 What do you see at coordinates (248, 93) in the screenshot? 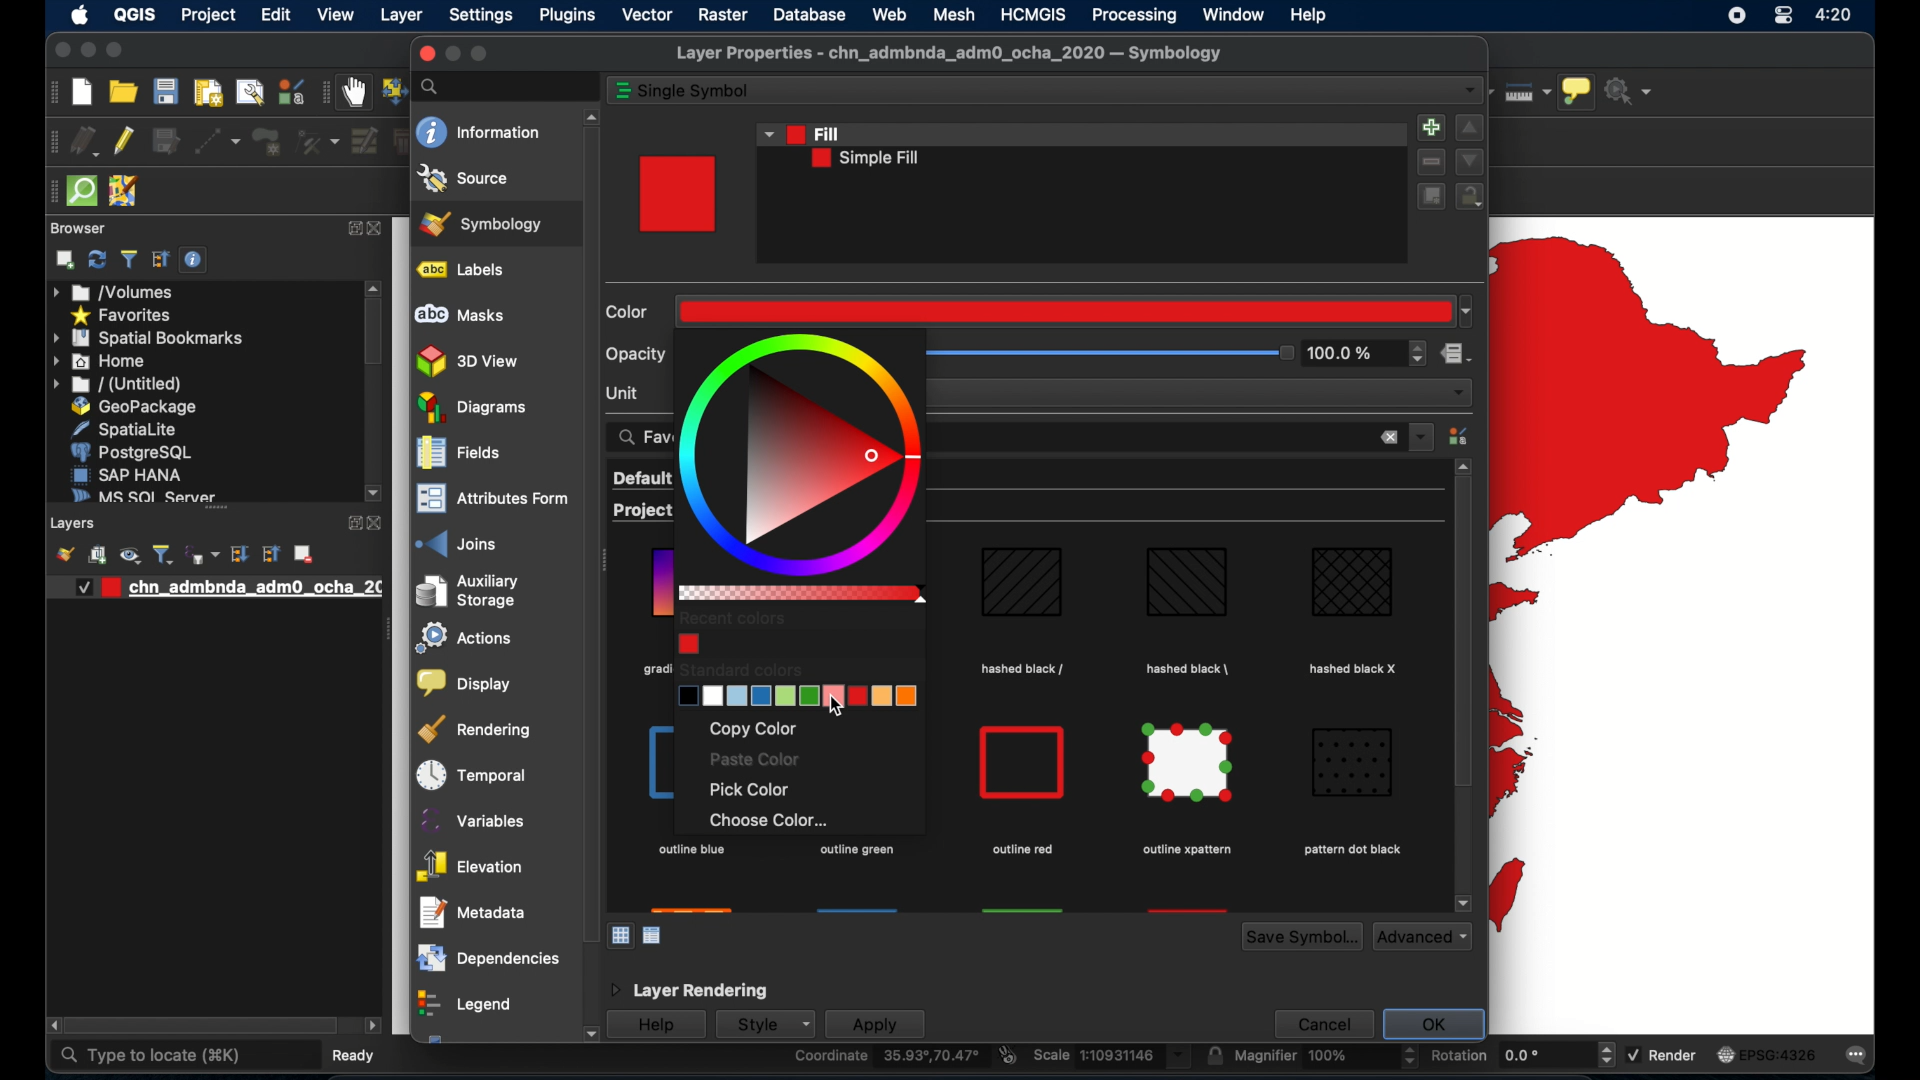
I see `open layout manager` at bounding box center [248, 93].